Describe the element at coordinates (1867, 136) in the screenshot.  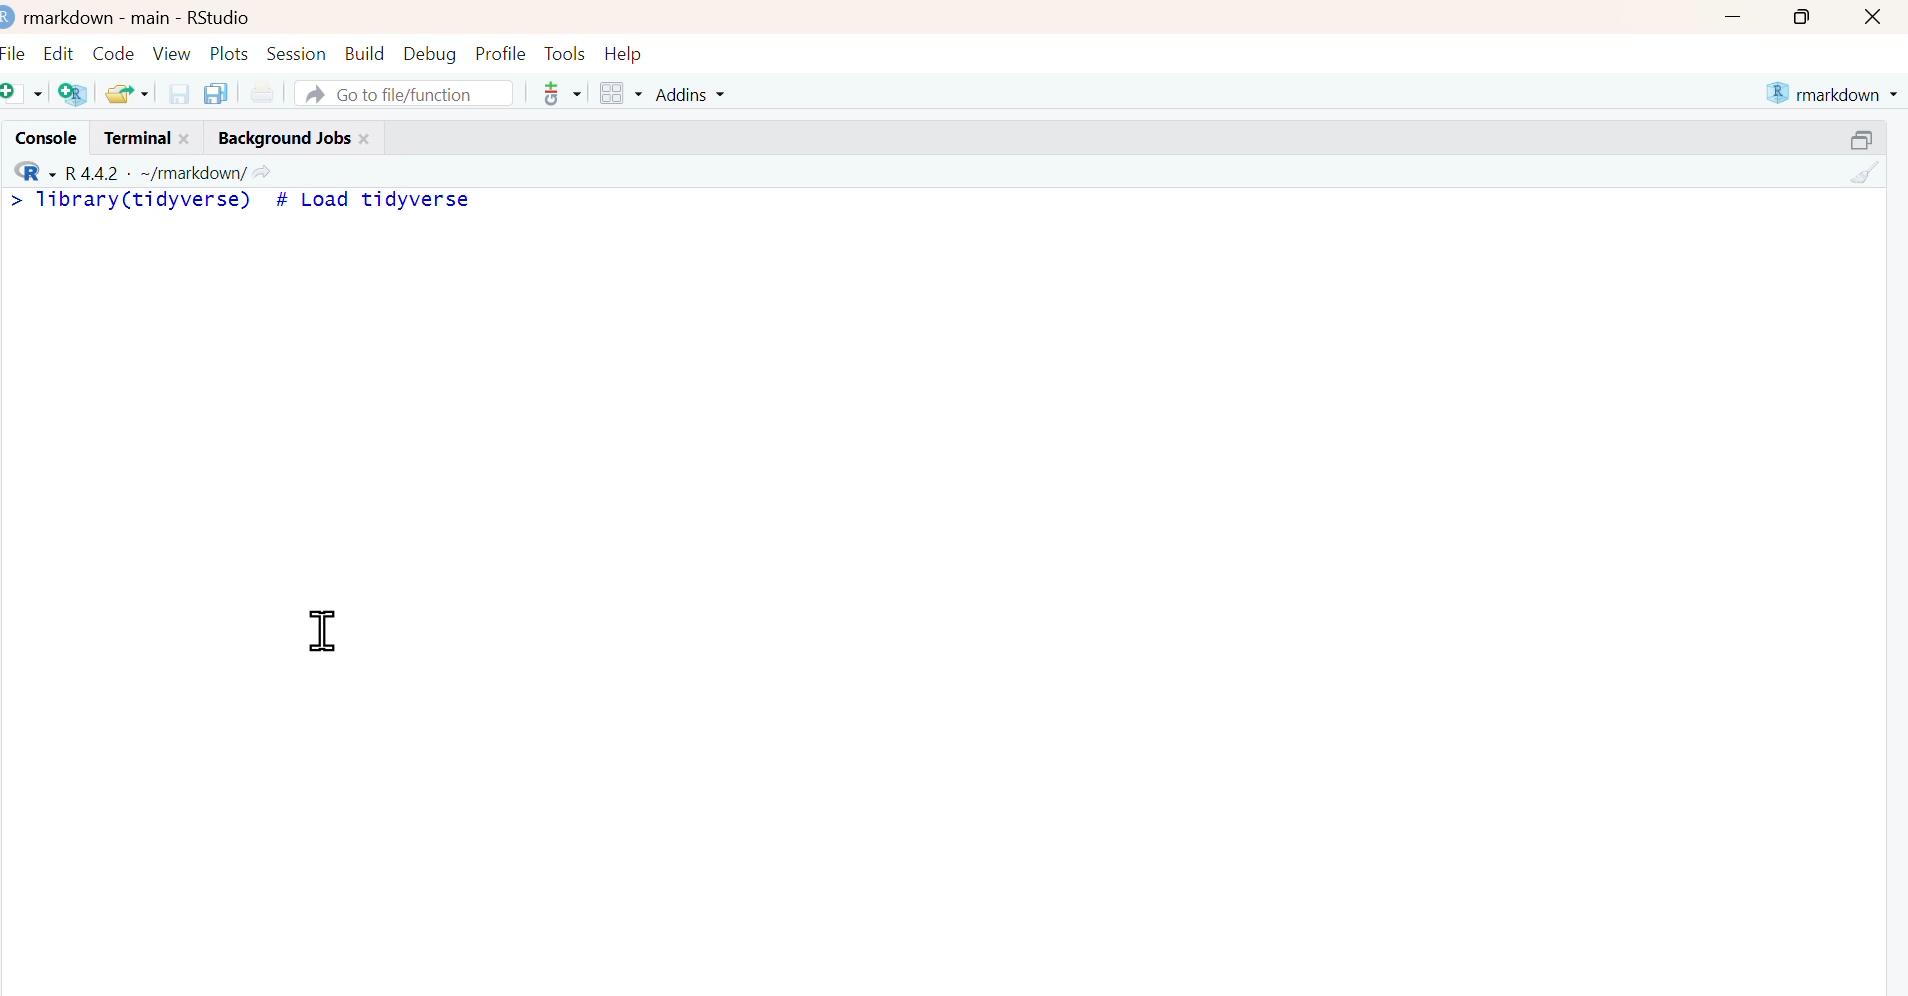
I see `resize` at that location.